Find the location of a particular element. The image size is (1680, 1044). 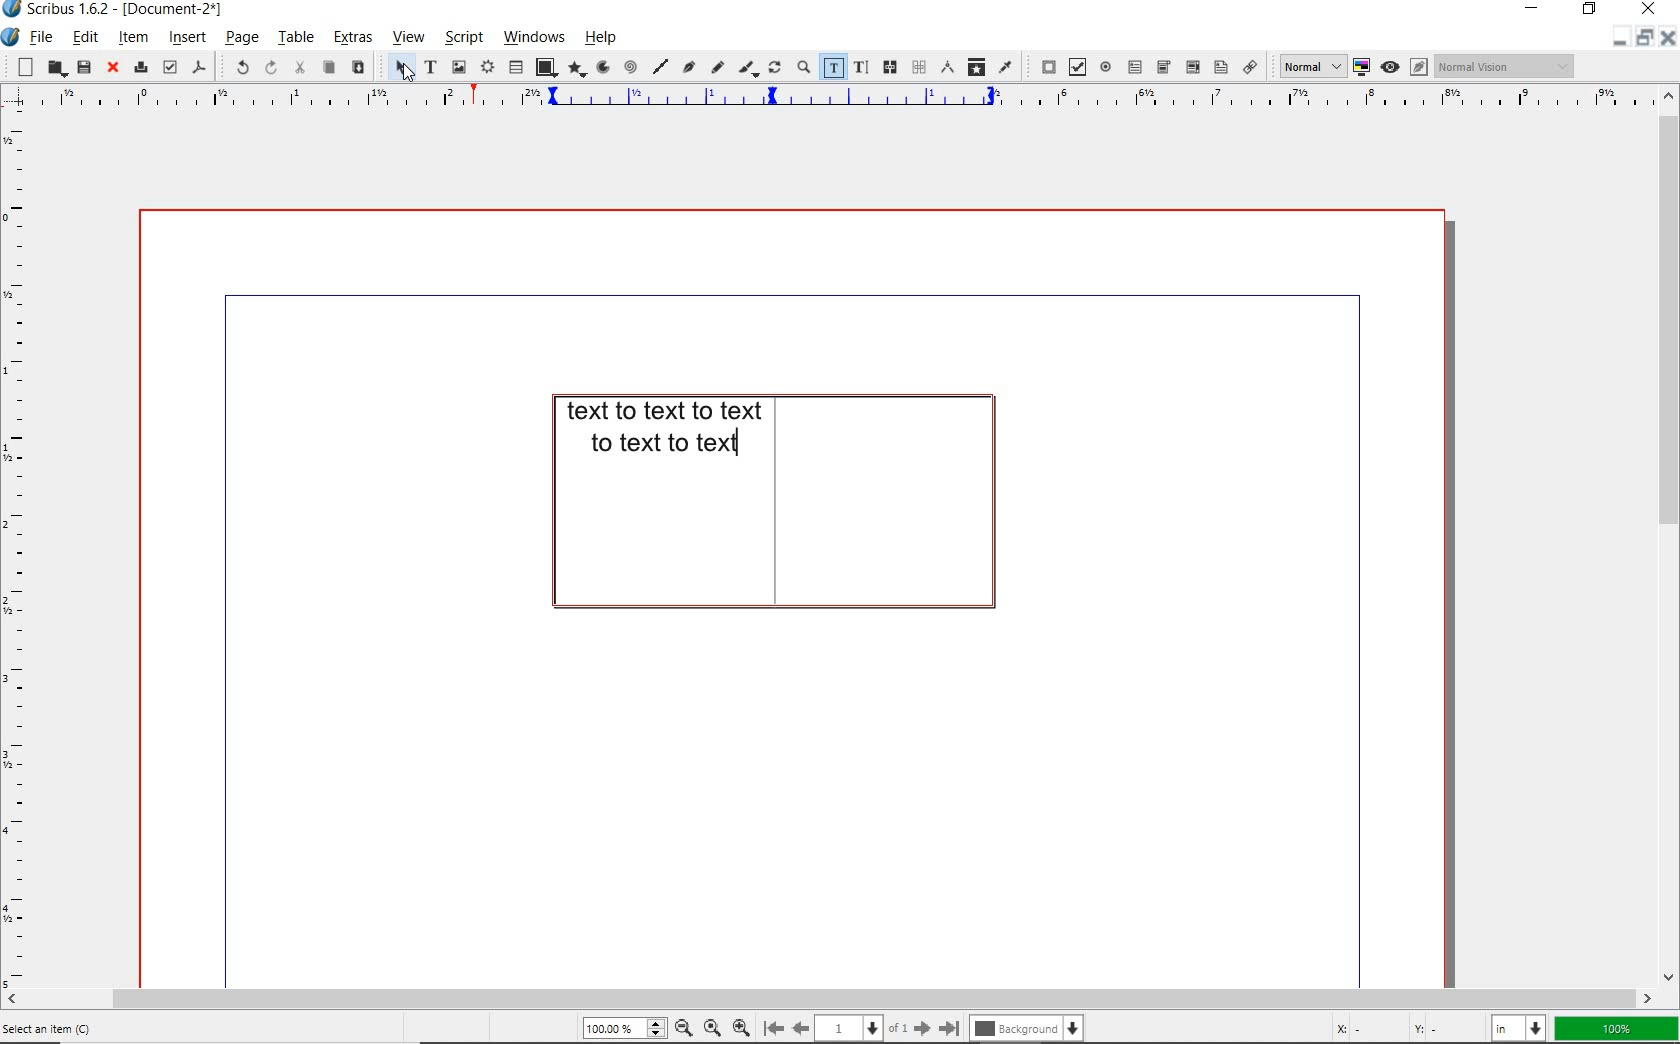

zoom out is located at coordinates (683, 1027).